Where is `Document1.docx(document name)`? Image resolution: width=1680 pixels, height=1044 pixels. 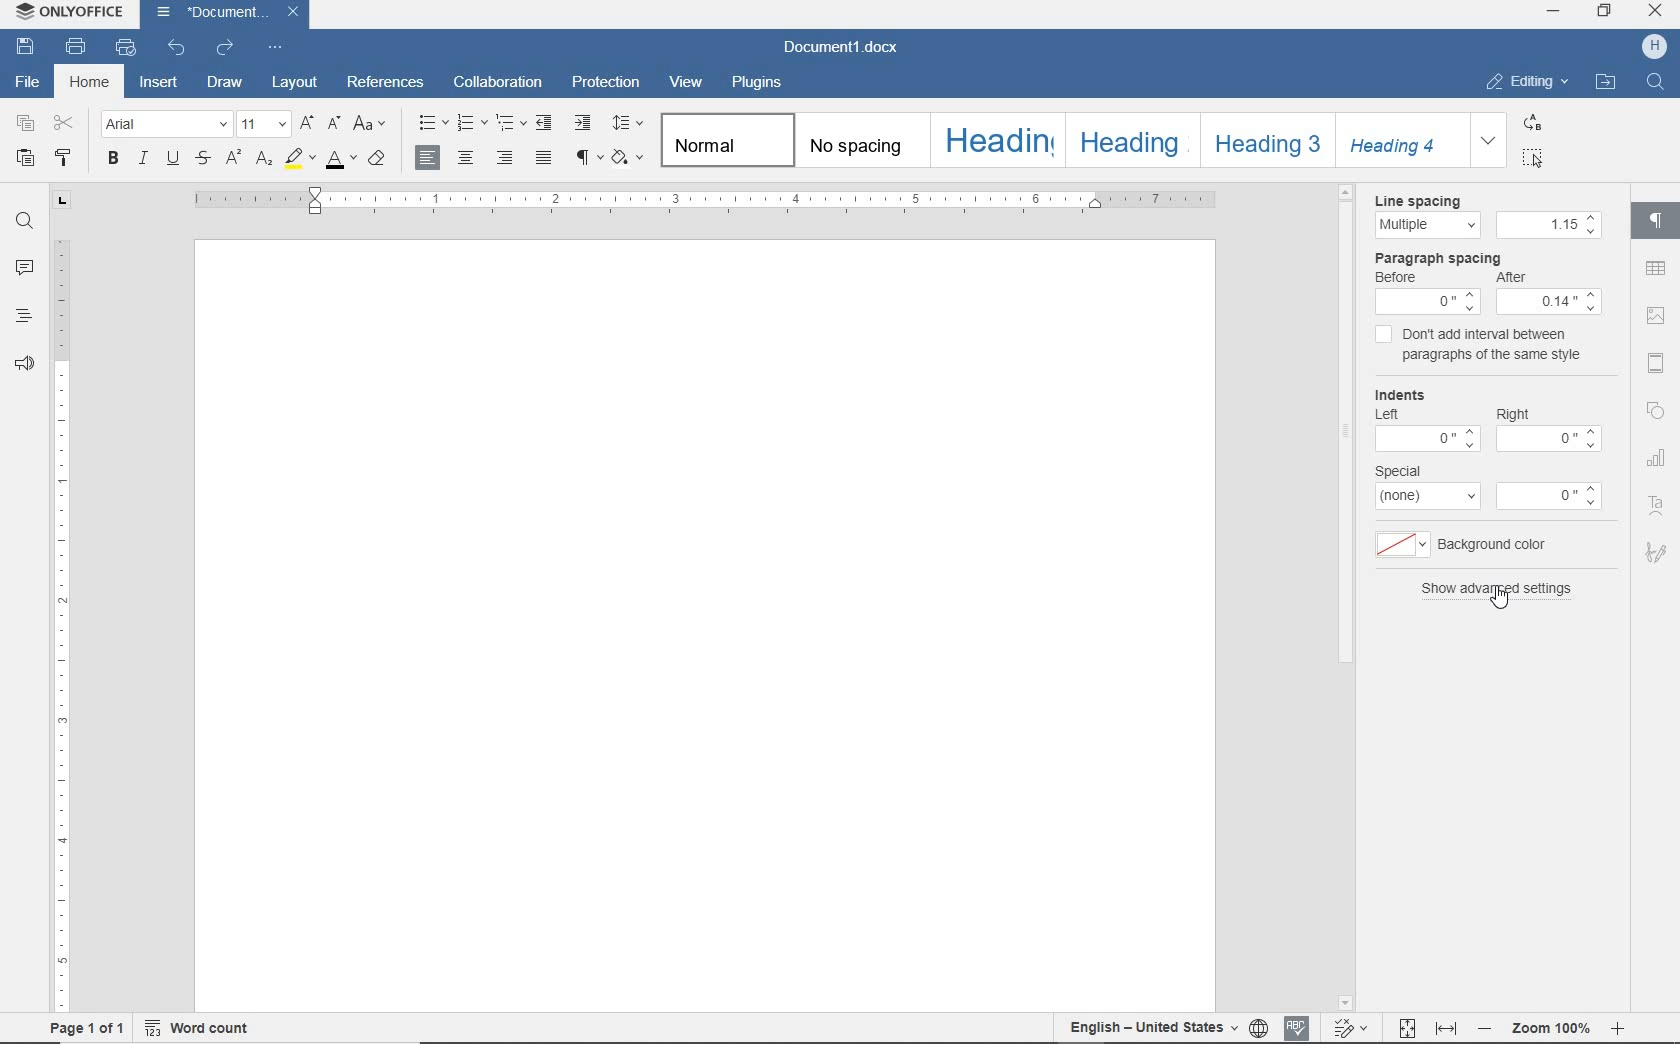 Document1.docx(document name) is located at coordinates (849, 48).